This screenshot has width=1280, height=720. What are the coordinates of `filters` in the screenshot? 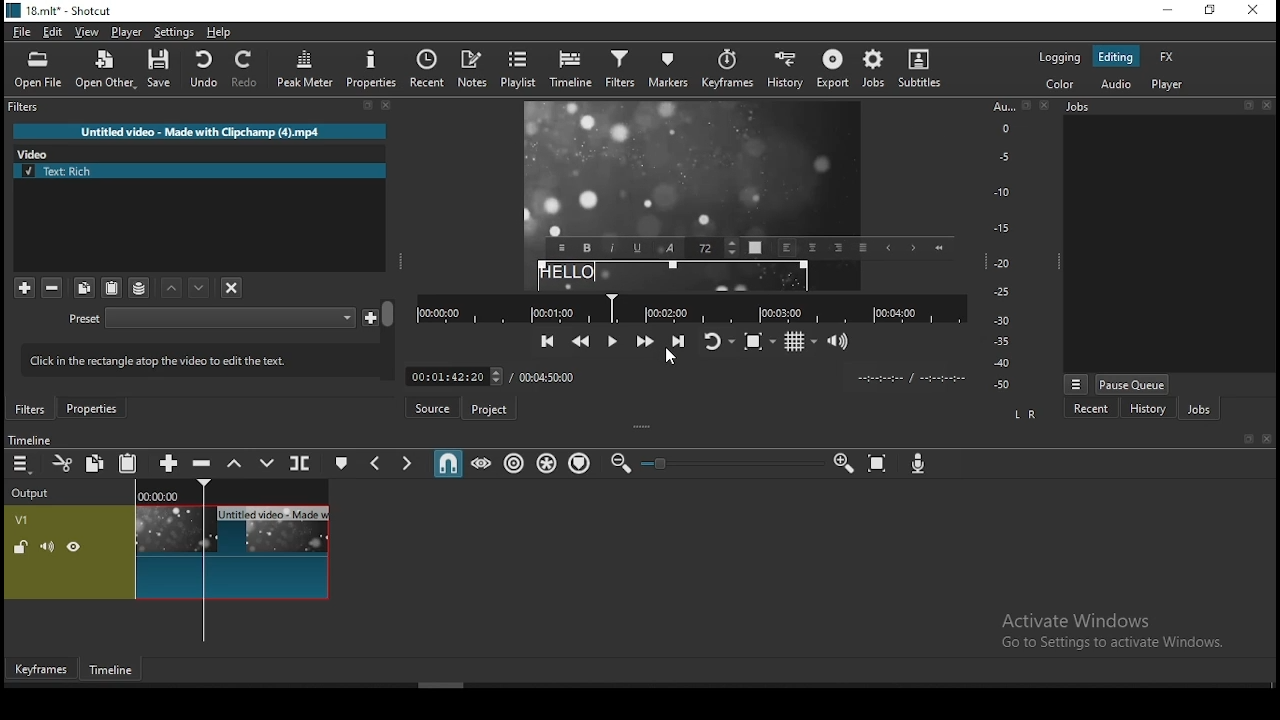 It's located at (26, 107).